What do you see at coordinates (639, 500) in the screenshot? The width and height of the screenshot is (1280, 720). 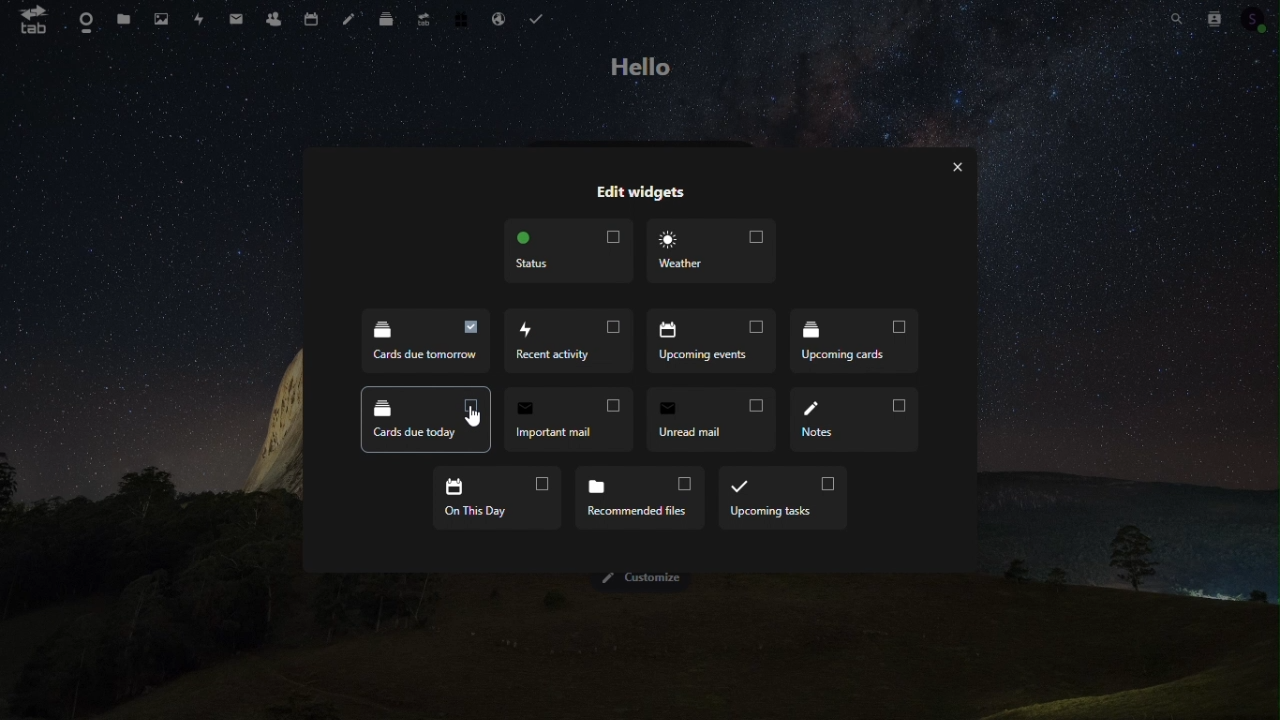 I see `Recommended files` at bounding box center [639, 500].